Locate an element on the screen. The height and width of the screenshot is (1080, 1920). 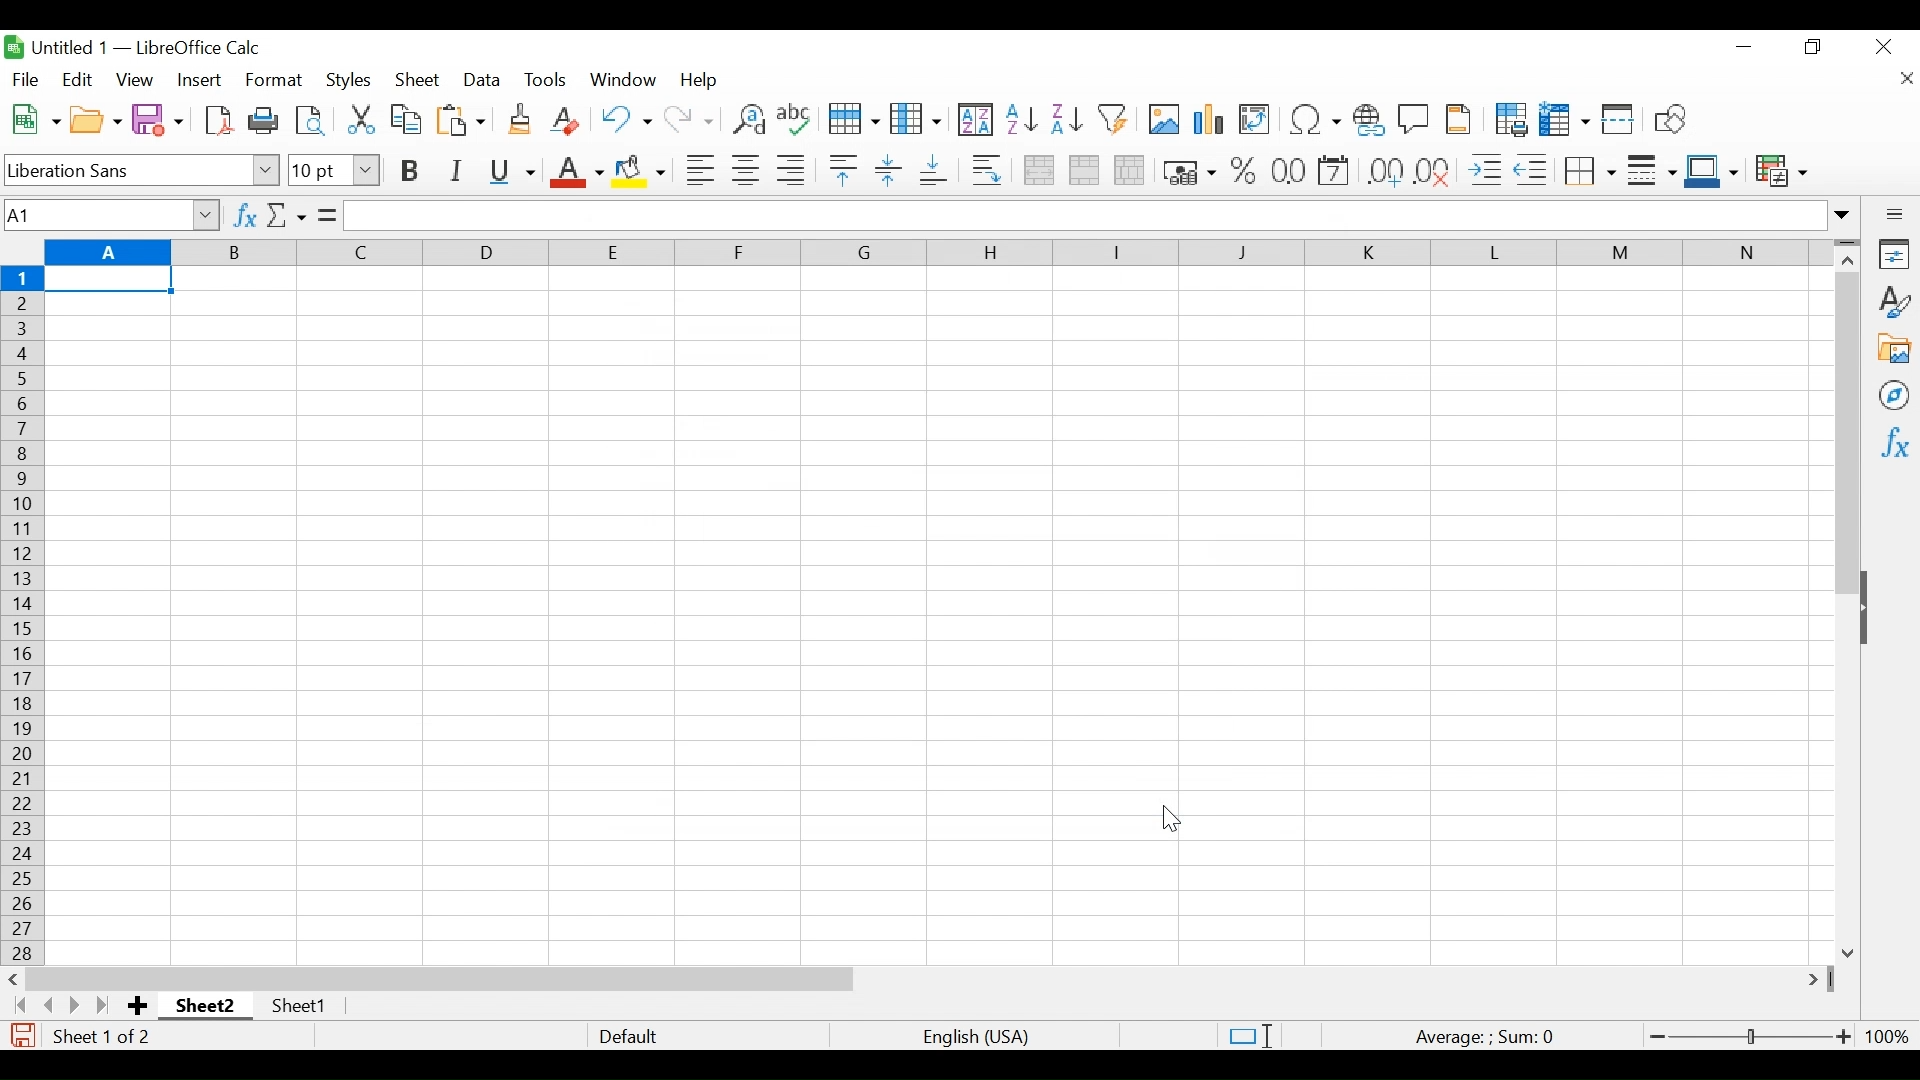
Format as Decimal is located at coordinates (1385, 173).